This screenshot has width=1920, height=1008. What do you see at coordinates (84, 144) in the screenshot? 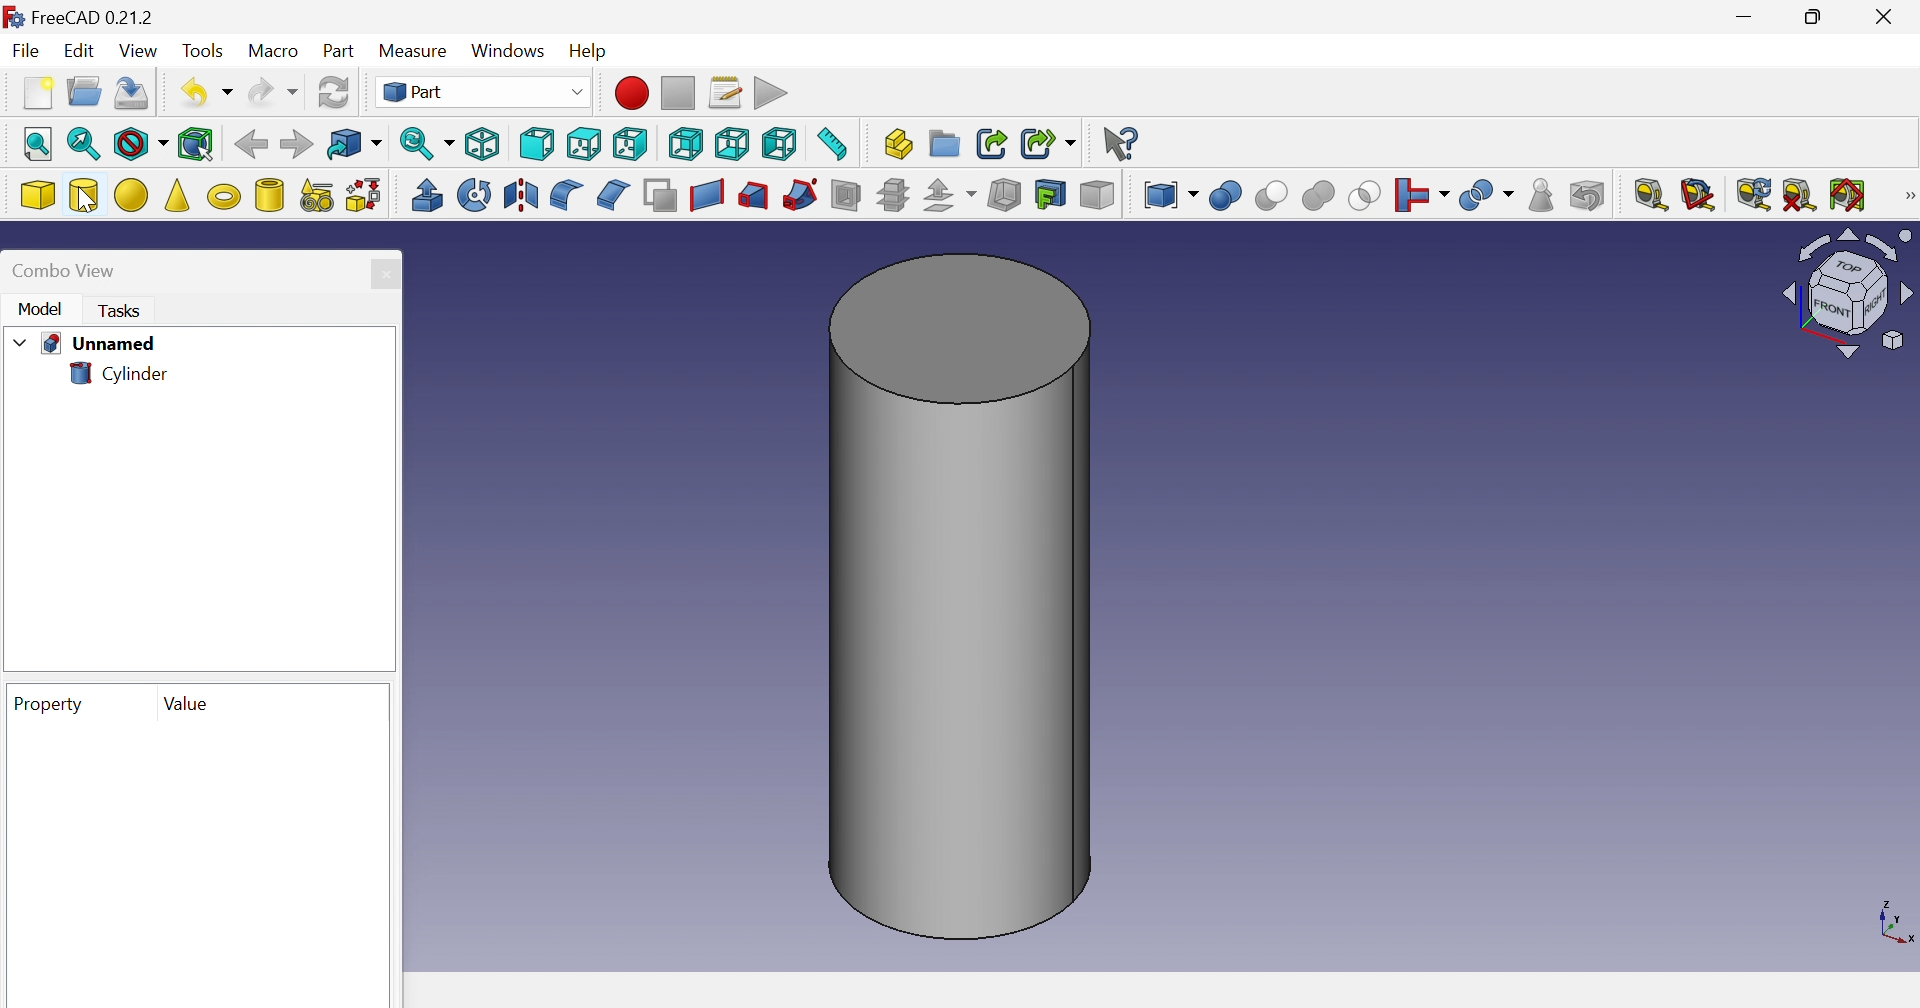
I see `Fit selection` at bounding box center [84, 144].